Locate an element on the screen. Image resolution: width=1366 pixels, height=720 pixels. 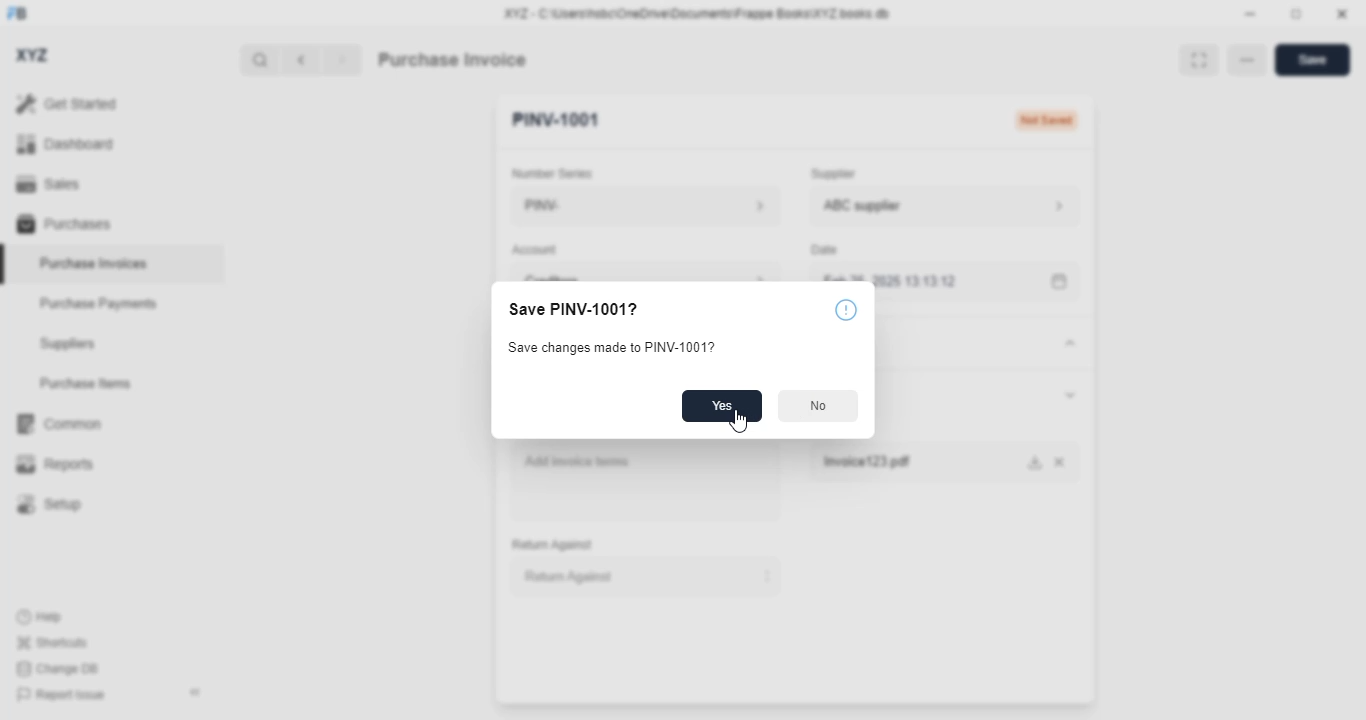
option is located at coordinates (1248, 61).